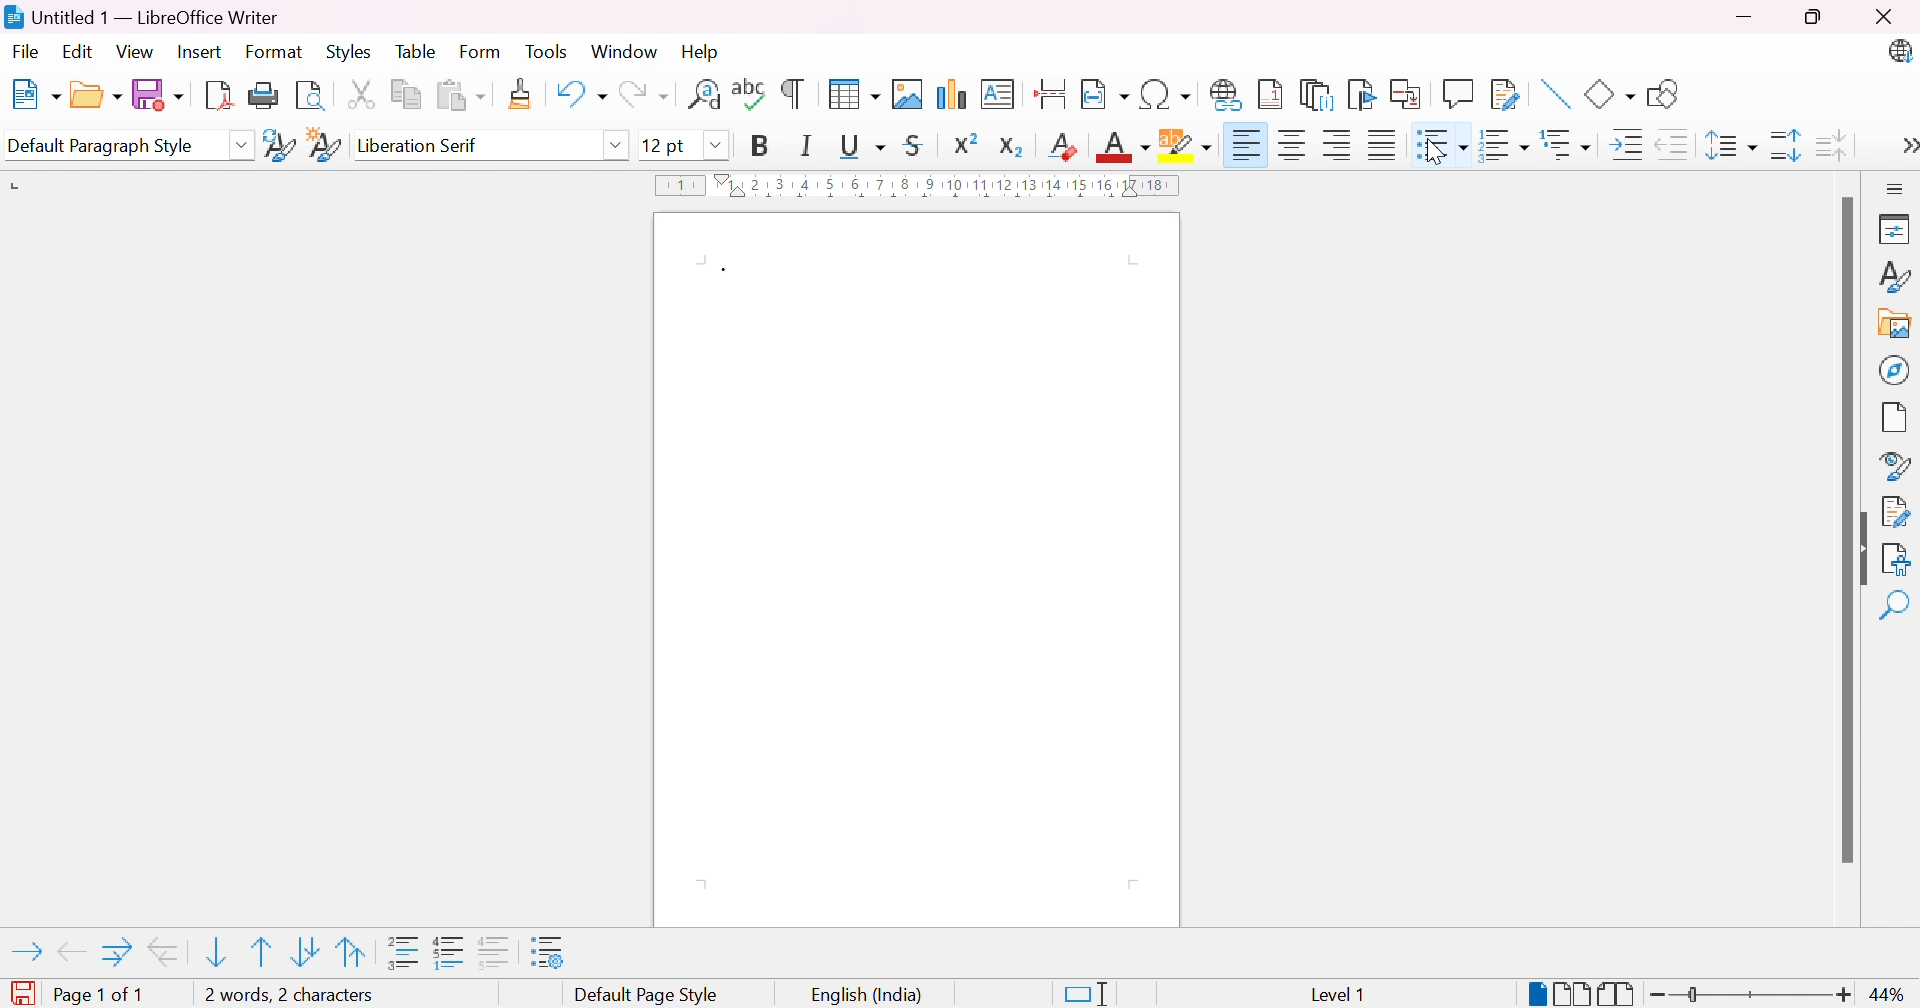 The image size is (1920, 1008). Describe the element at coordinates (853, 94) in the screenshot. I see `Insert table` at that location.